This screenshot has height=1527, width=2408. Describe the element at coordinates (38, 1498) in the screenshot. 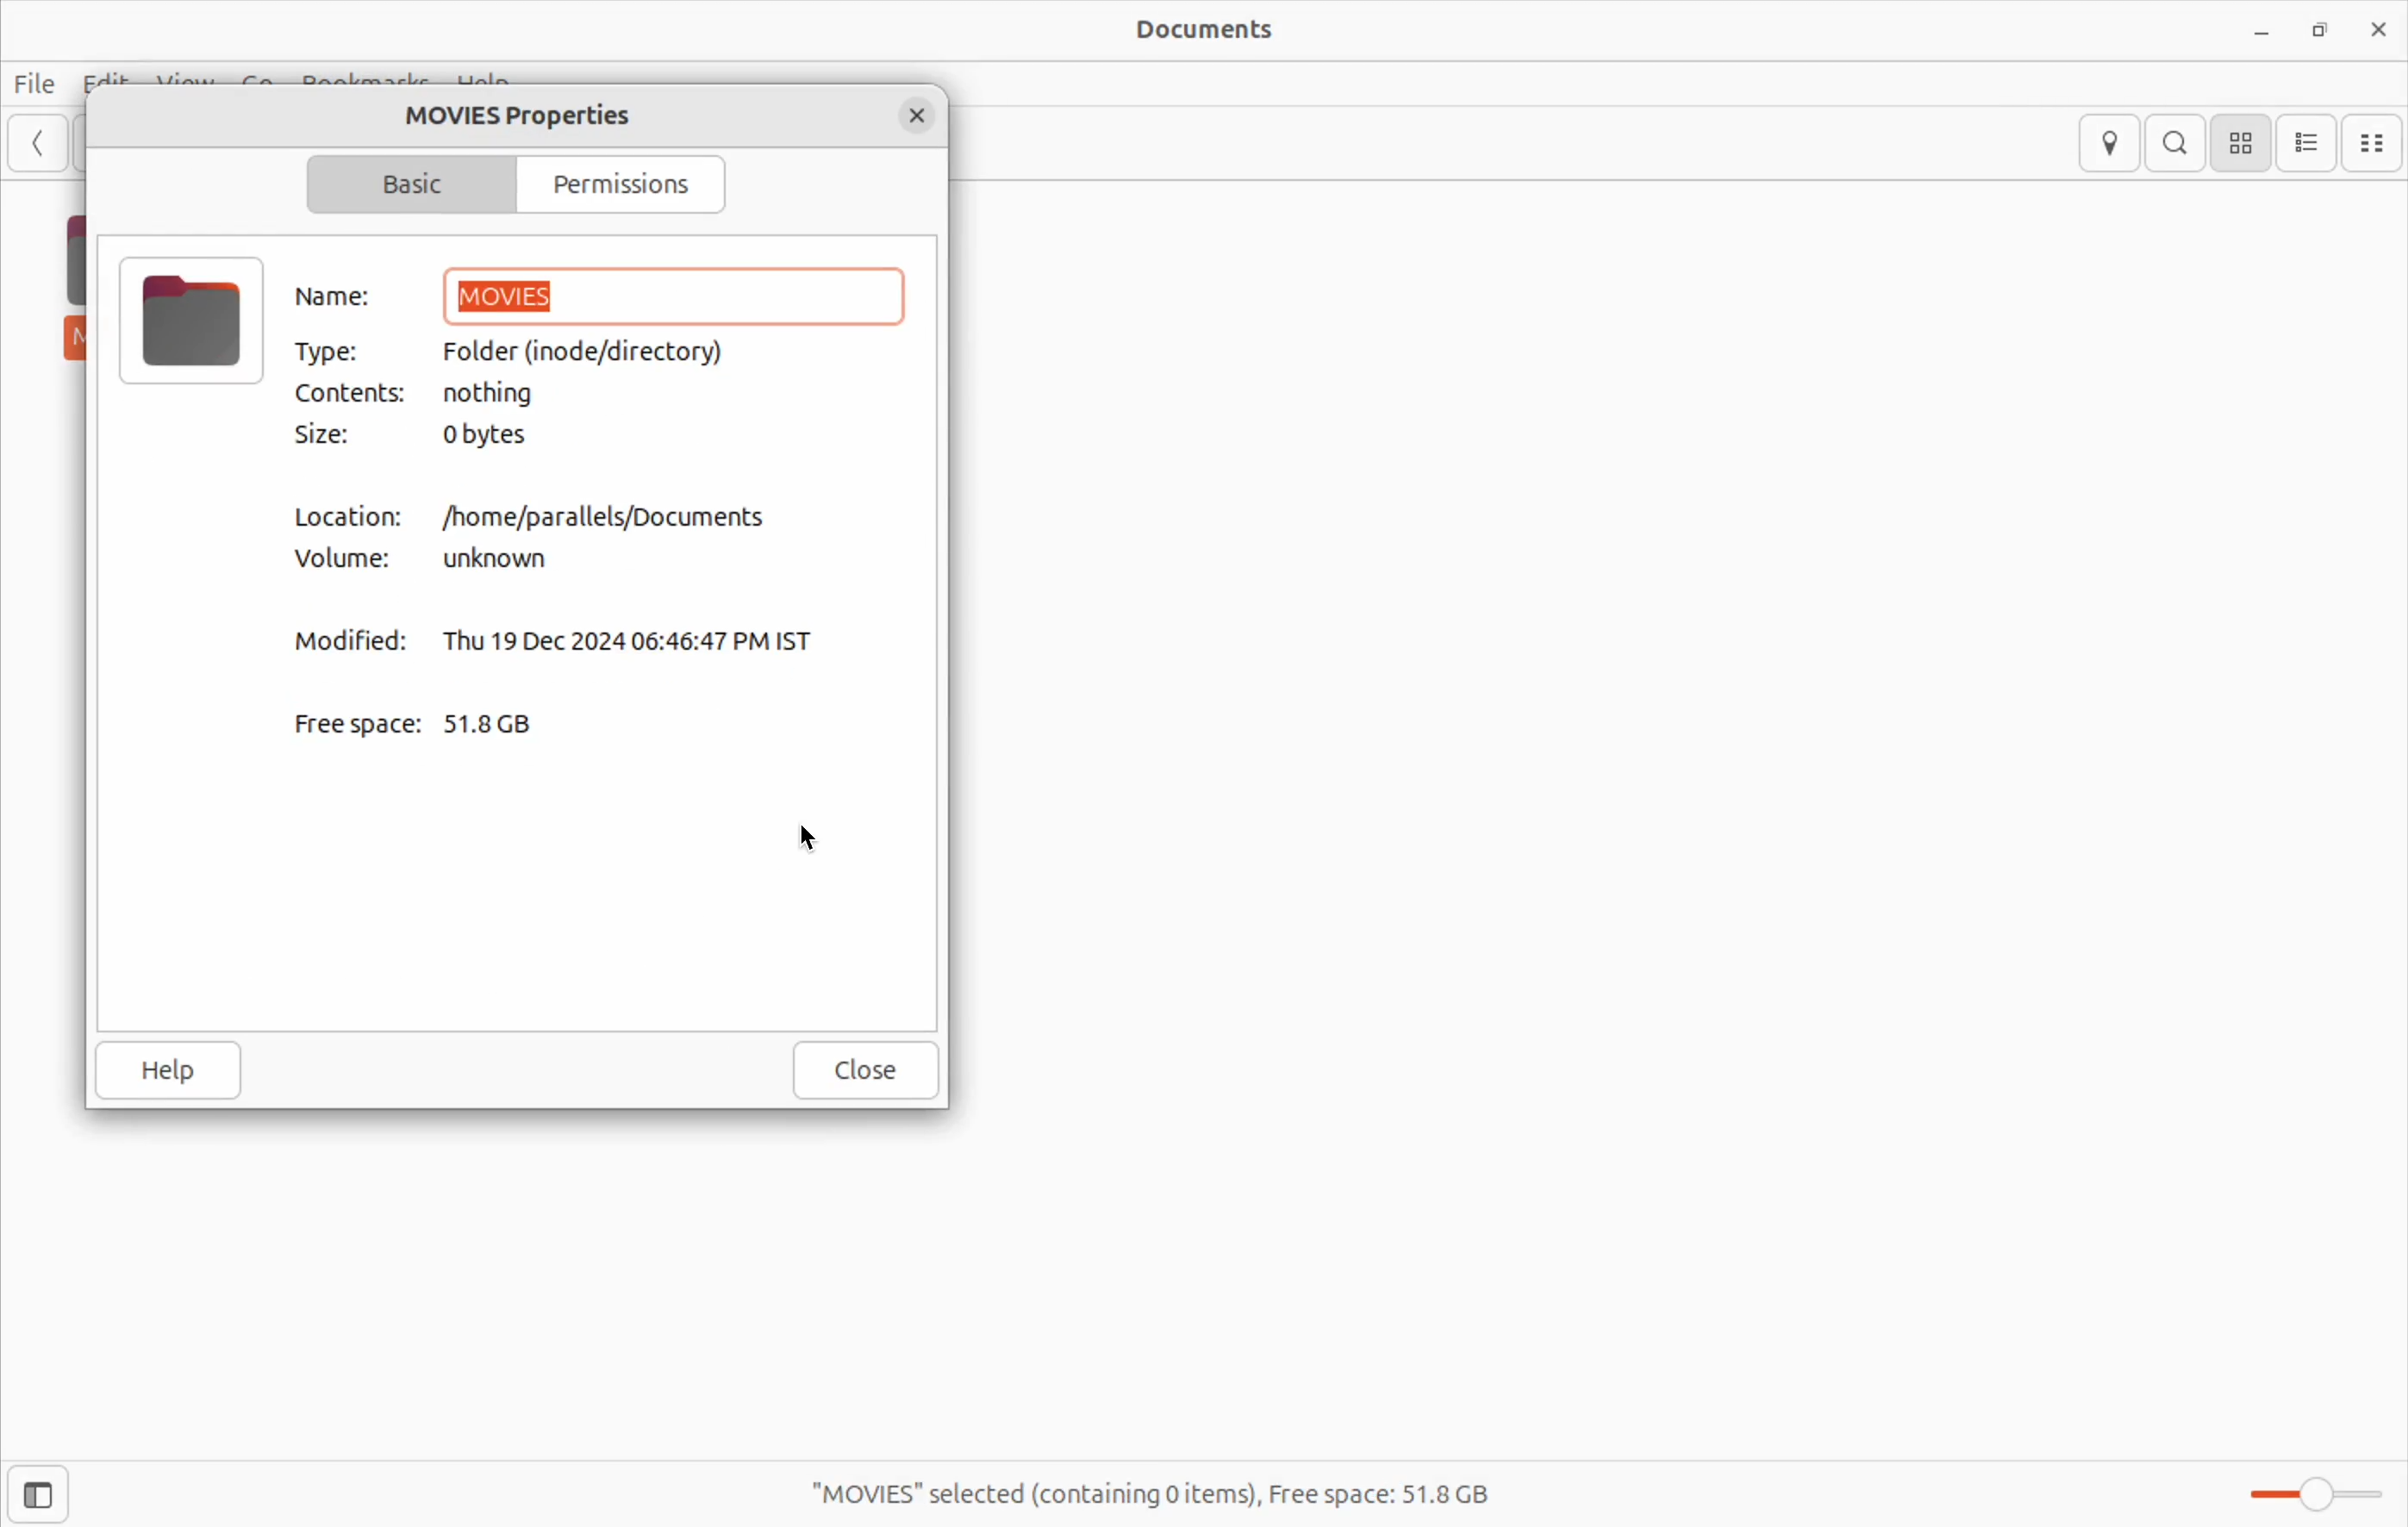

I see `side bar` at that location.